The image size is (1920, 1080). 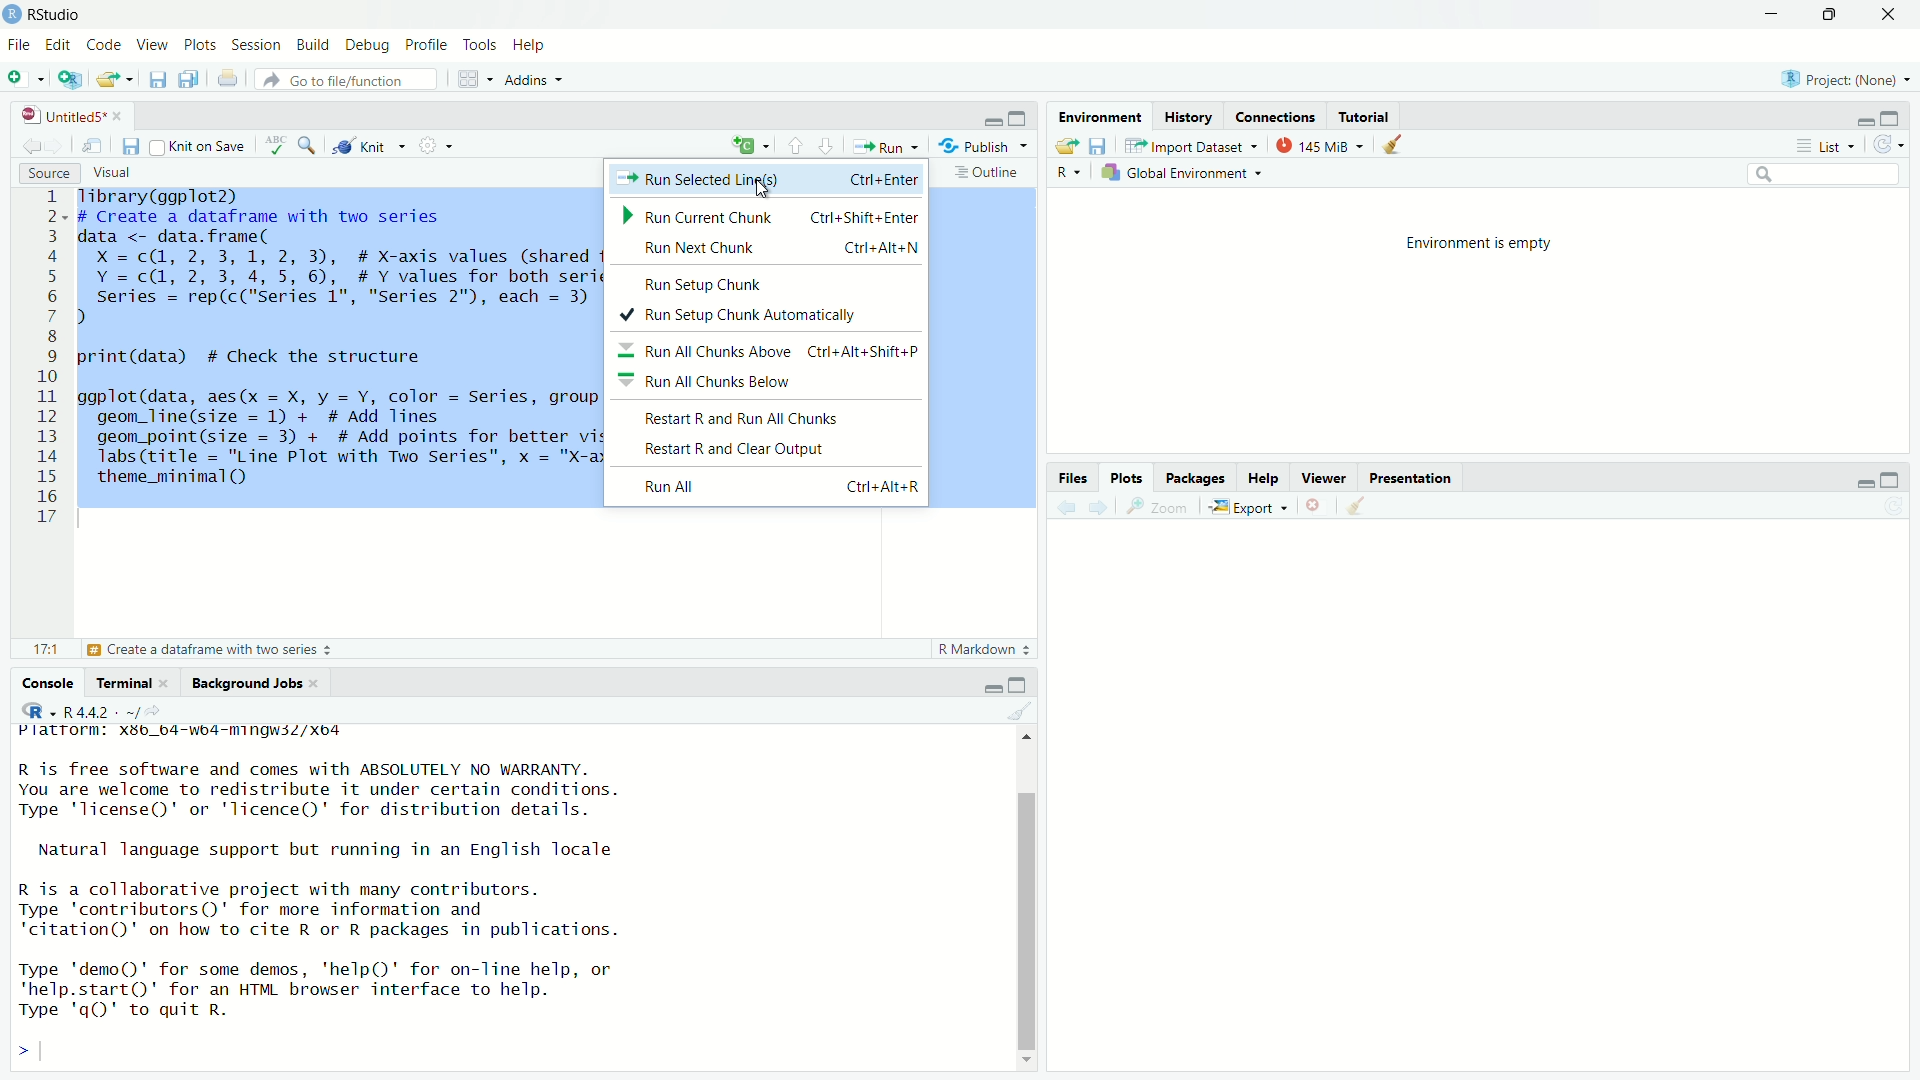 I want to click on Code, so click(x=102, y=47).